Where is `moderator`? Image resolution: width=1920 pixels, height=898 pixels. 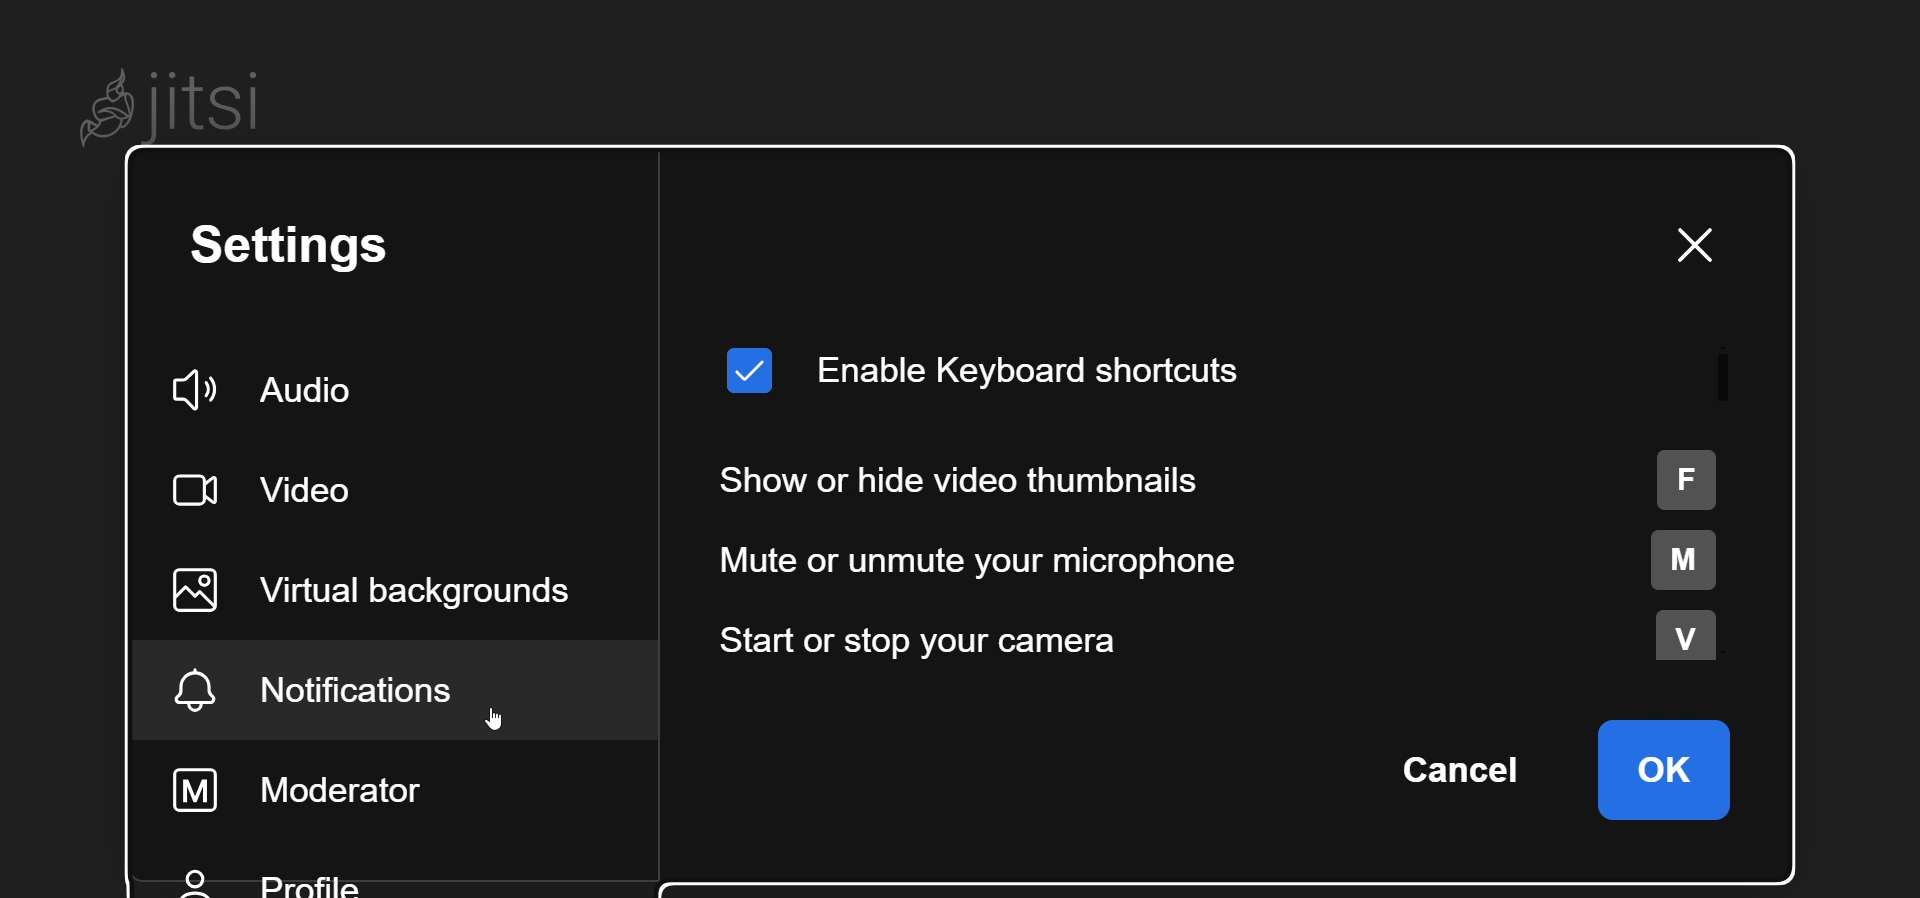 moderator is located at coordinates (305, 786).